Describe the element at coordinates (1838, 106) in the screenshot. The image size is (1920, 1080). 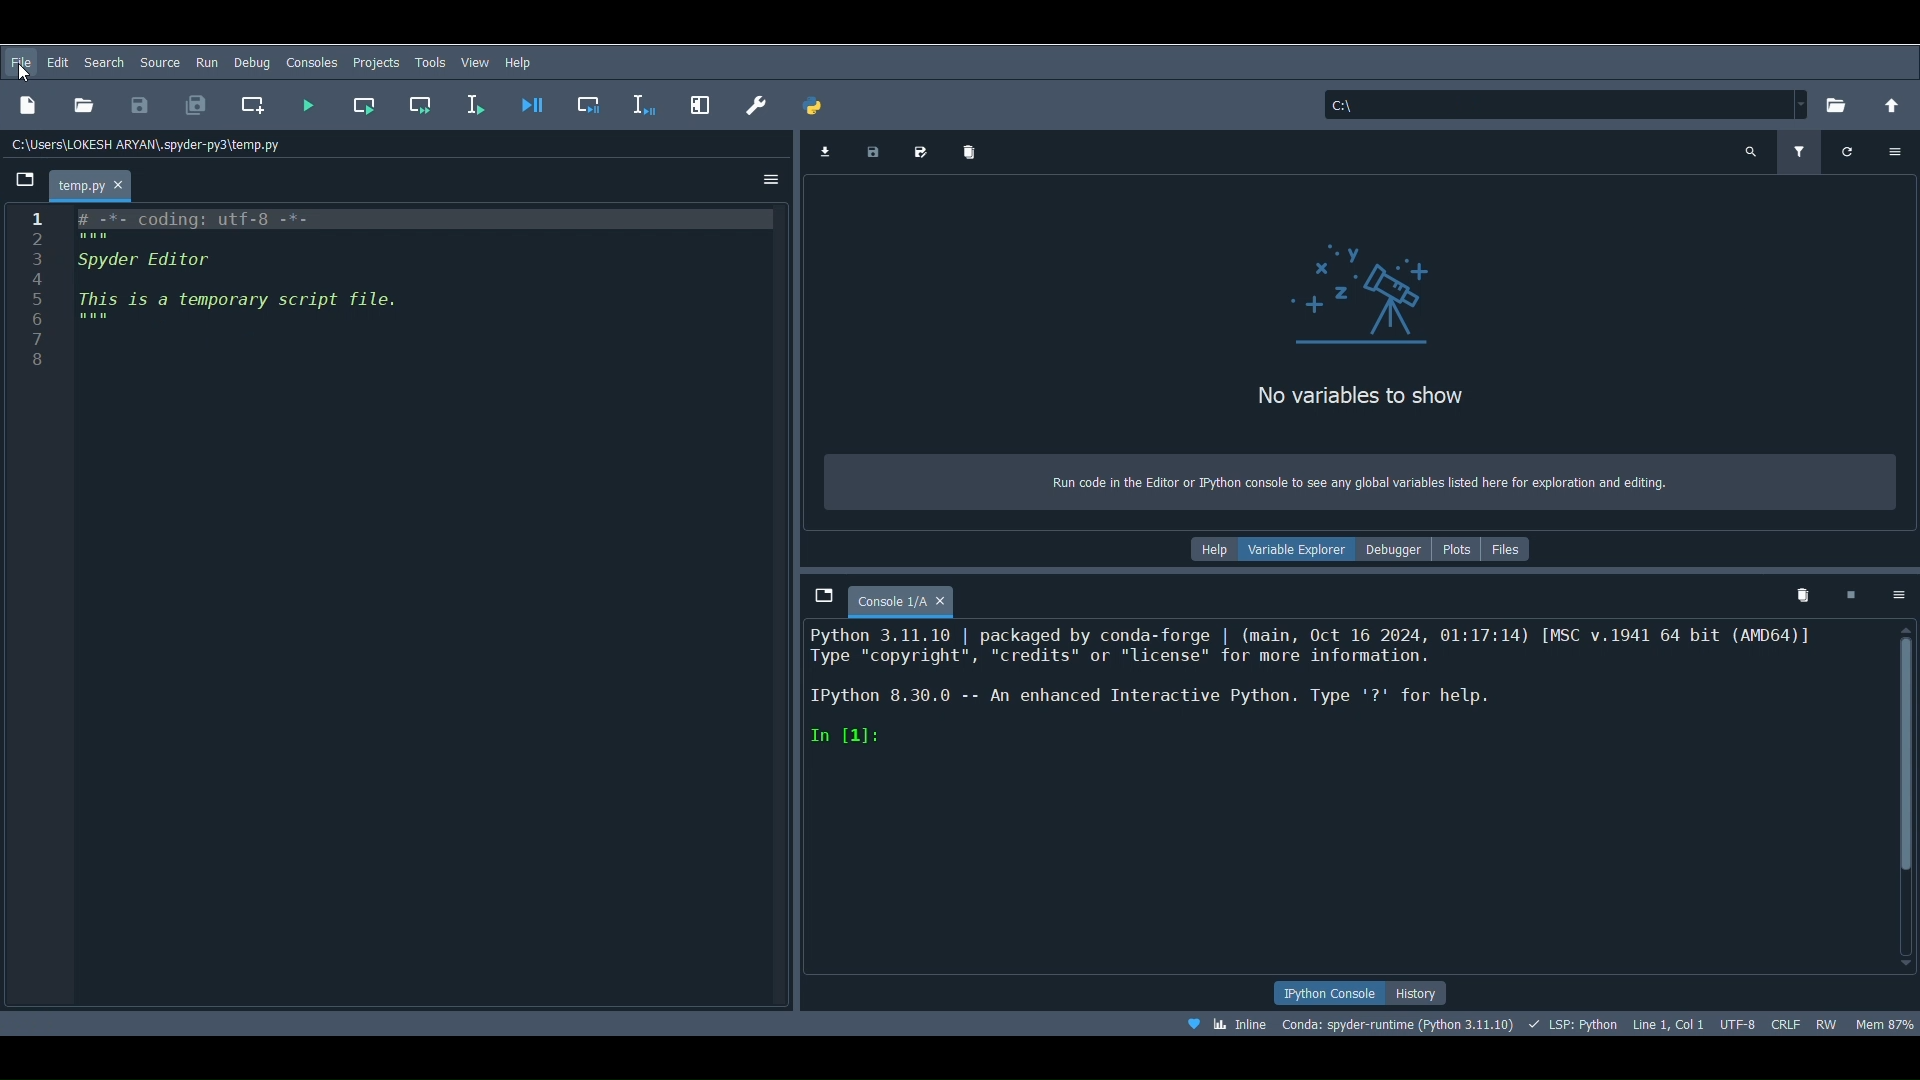
I see `Browse a working directory` at that location.